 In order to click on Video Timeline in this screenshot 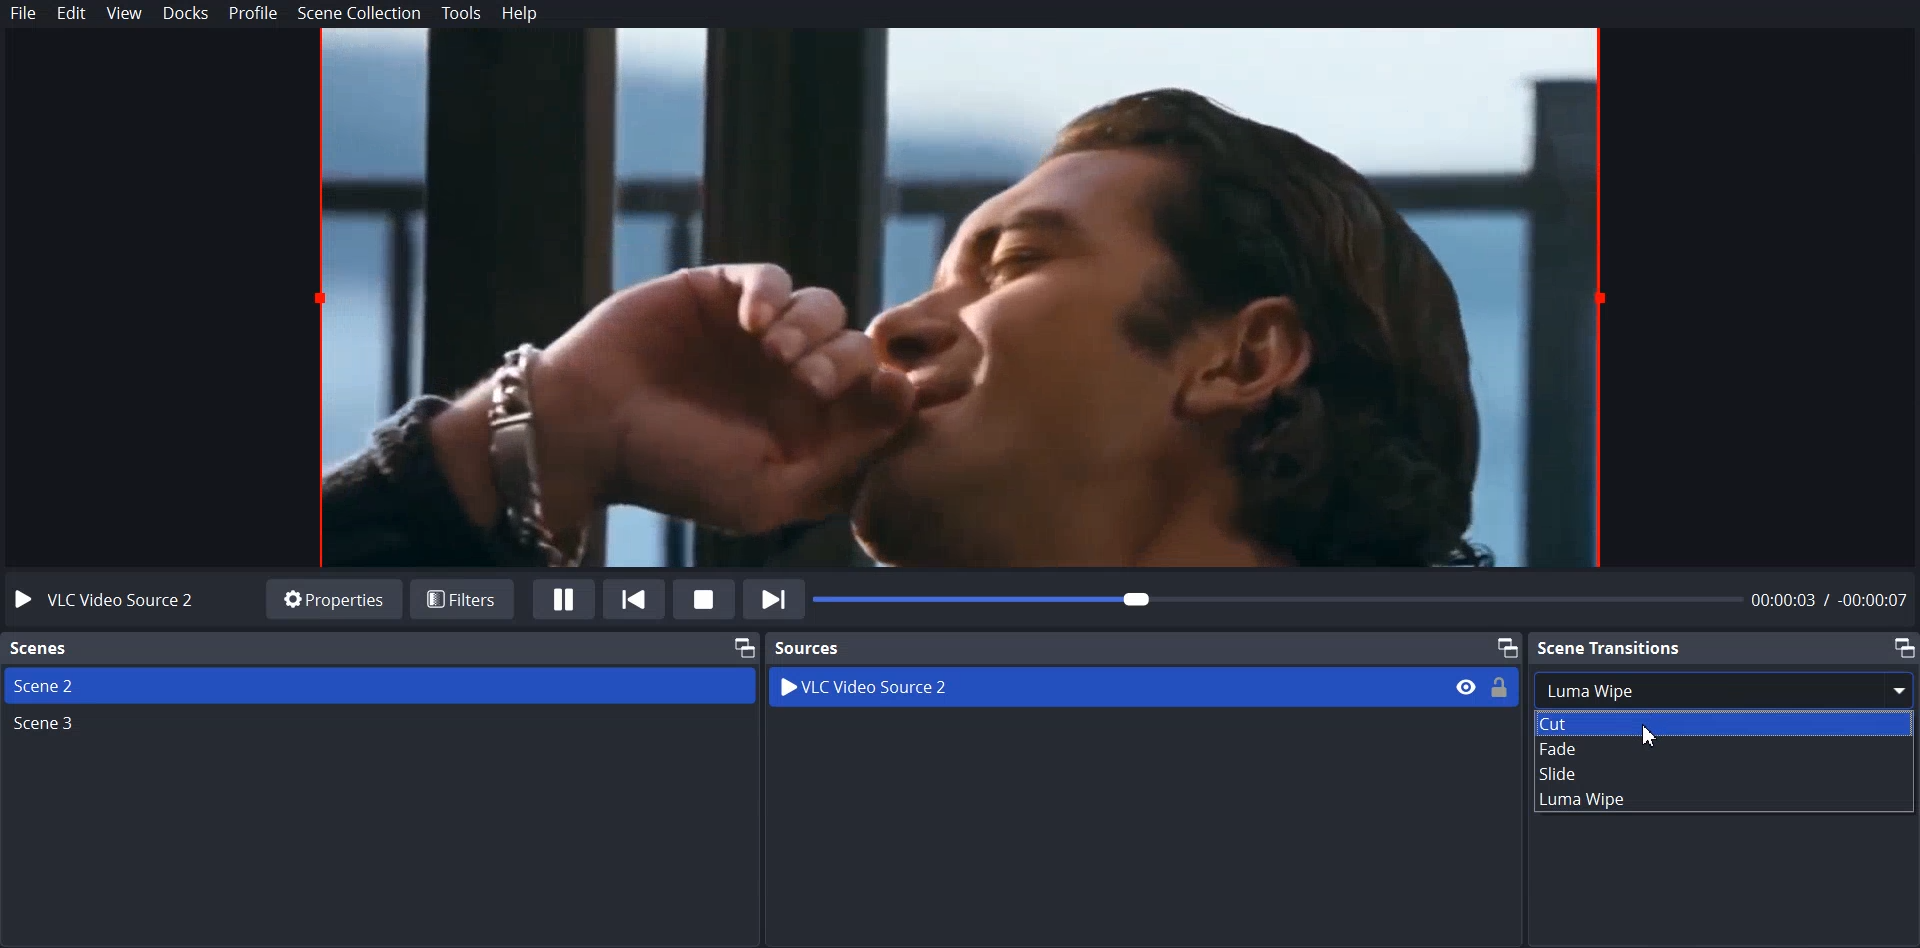, I will do `click(1365, 601)`.